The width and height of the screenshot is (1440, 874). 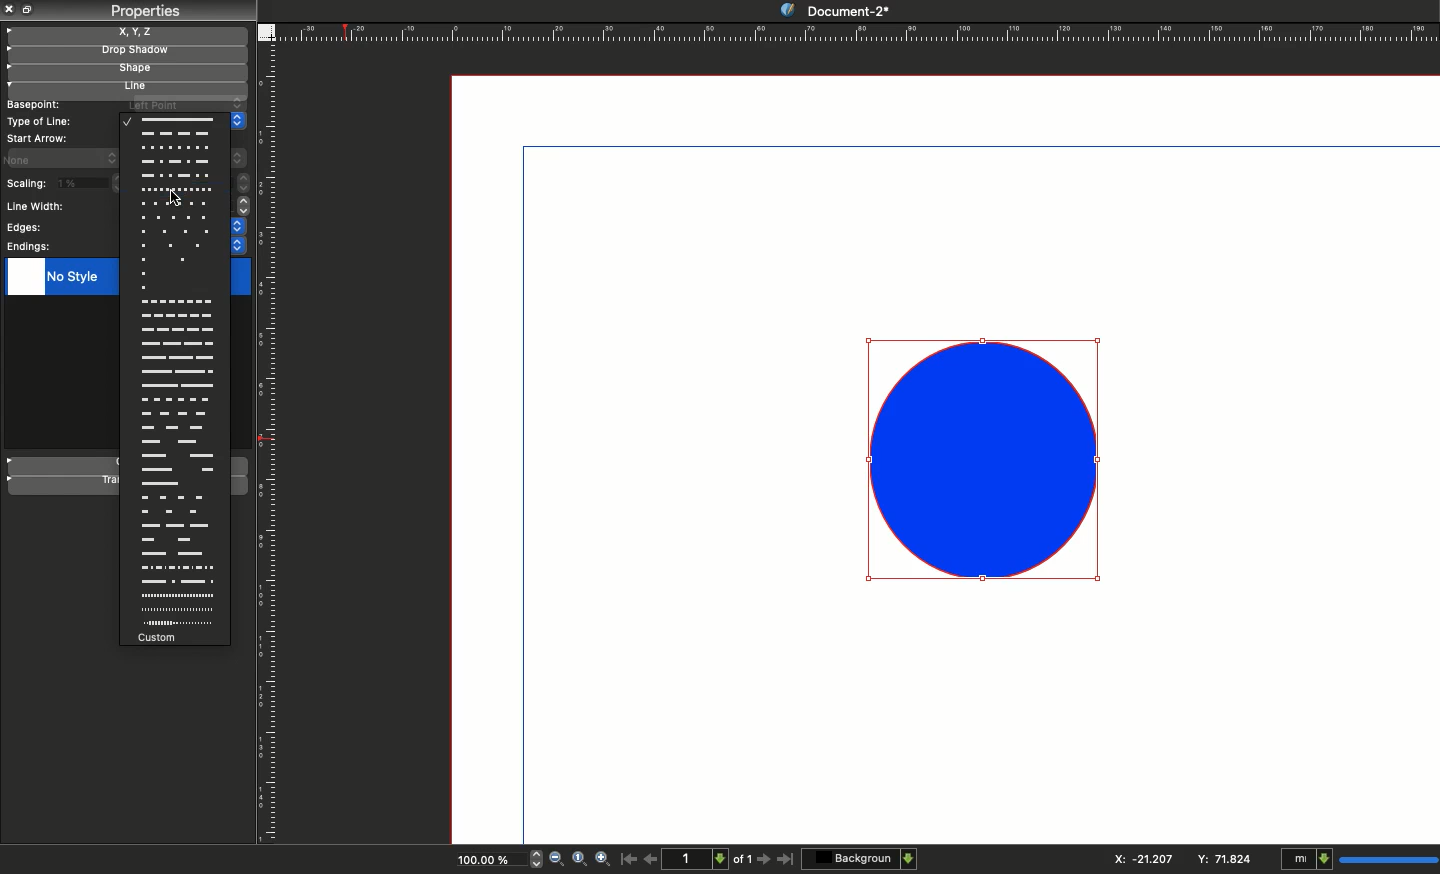 I want to click on line option, so click(x=175, y=455).